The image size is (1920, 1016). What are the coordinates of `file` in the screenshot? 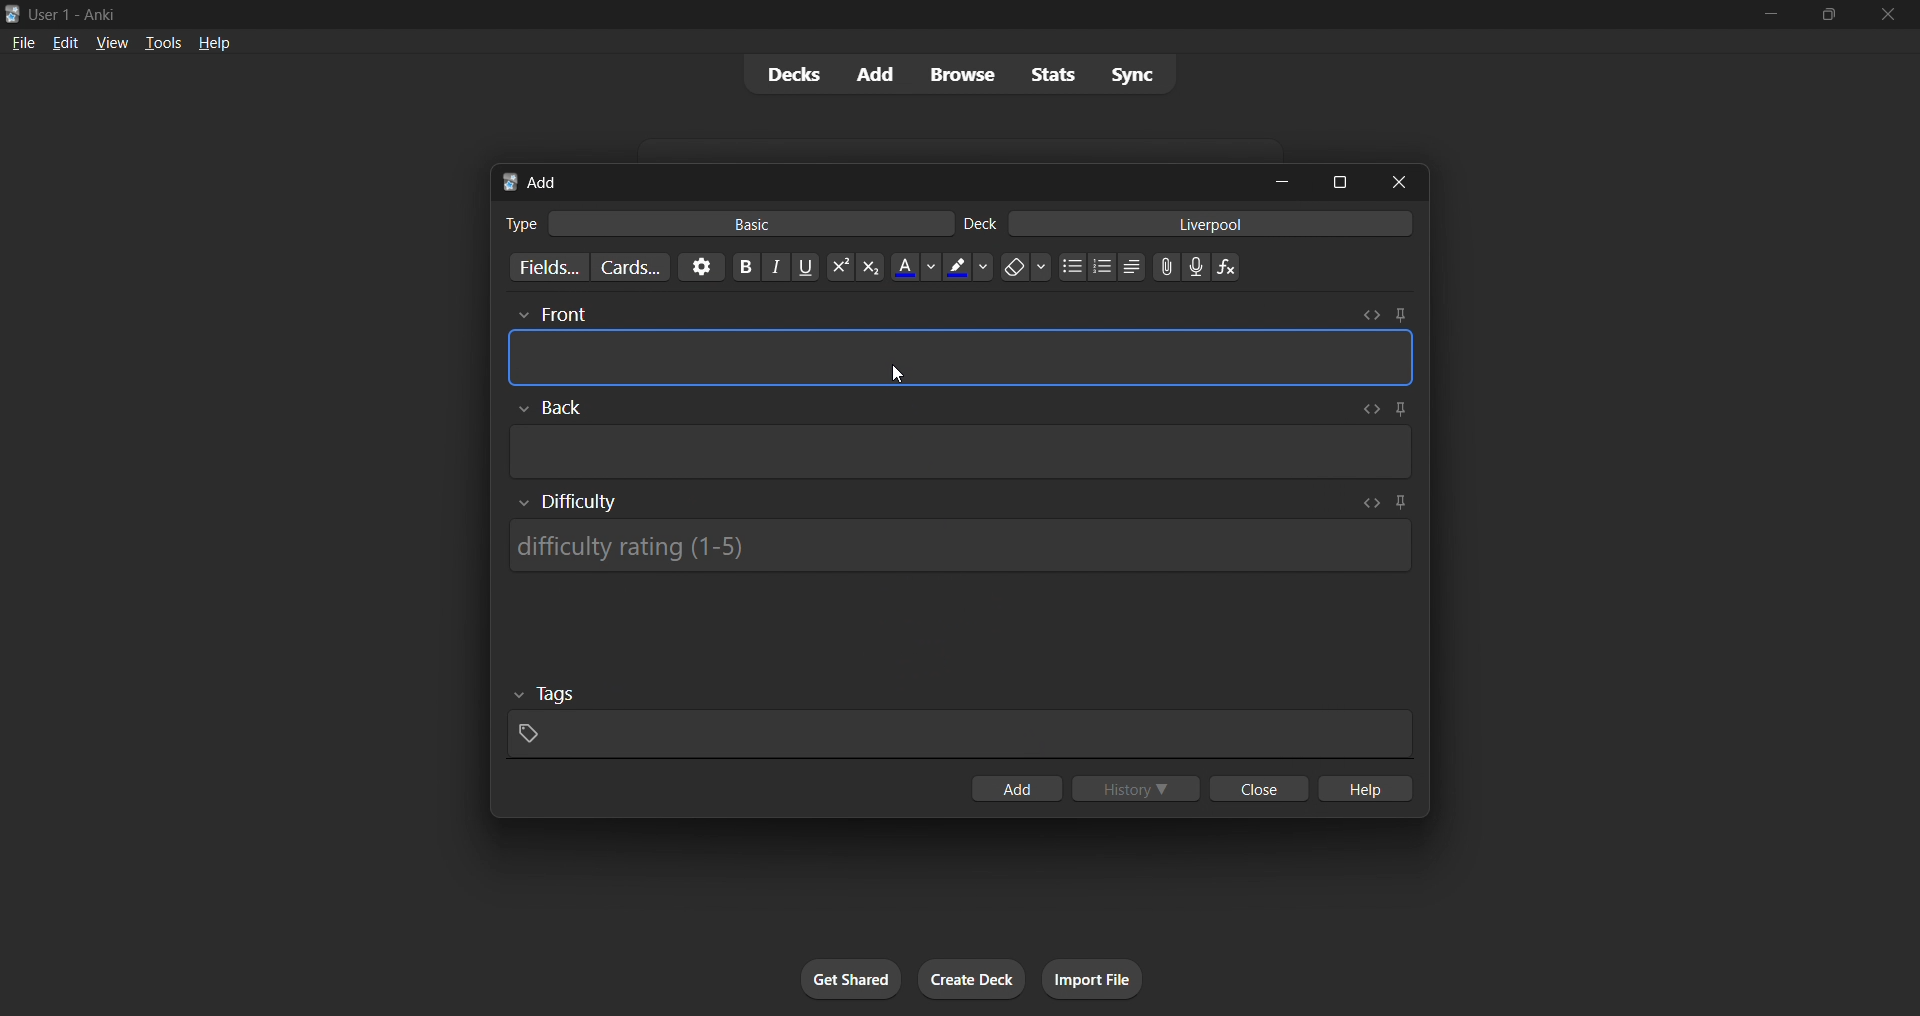 It's located at (23, 41).